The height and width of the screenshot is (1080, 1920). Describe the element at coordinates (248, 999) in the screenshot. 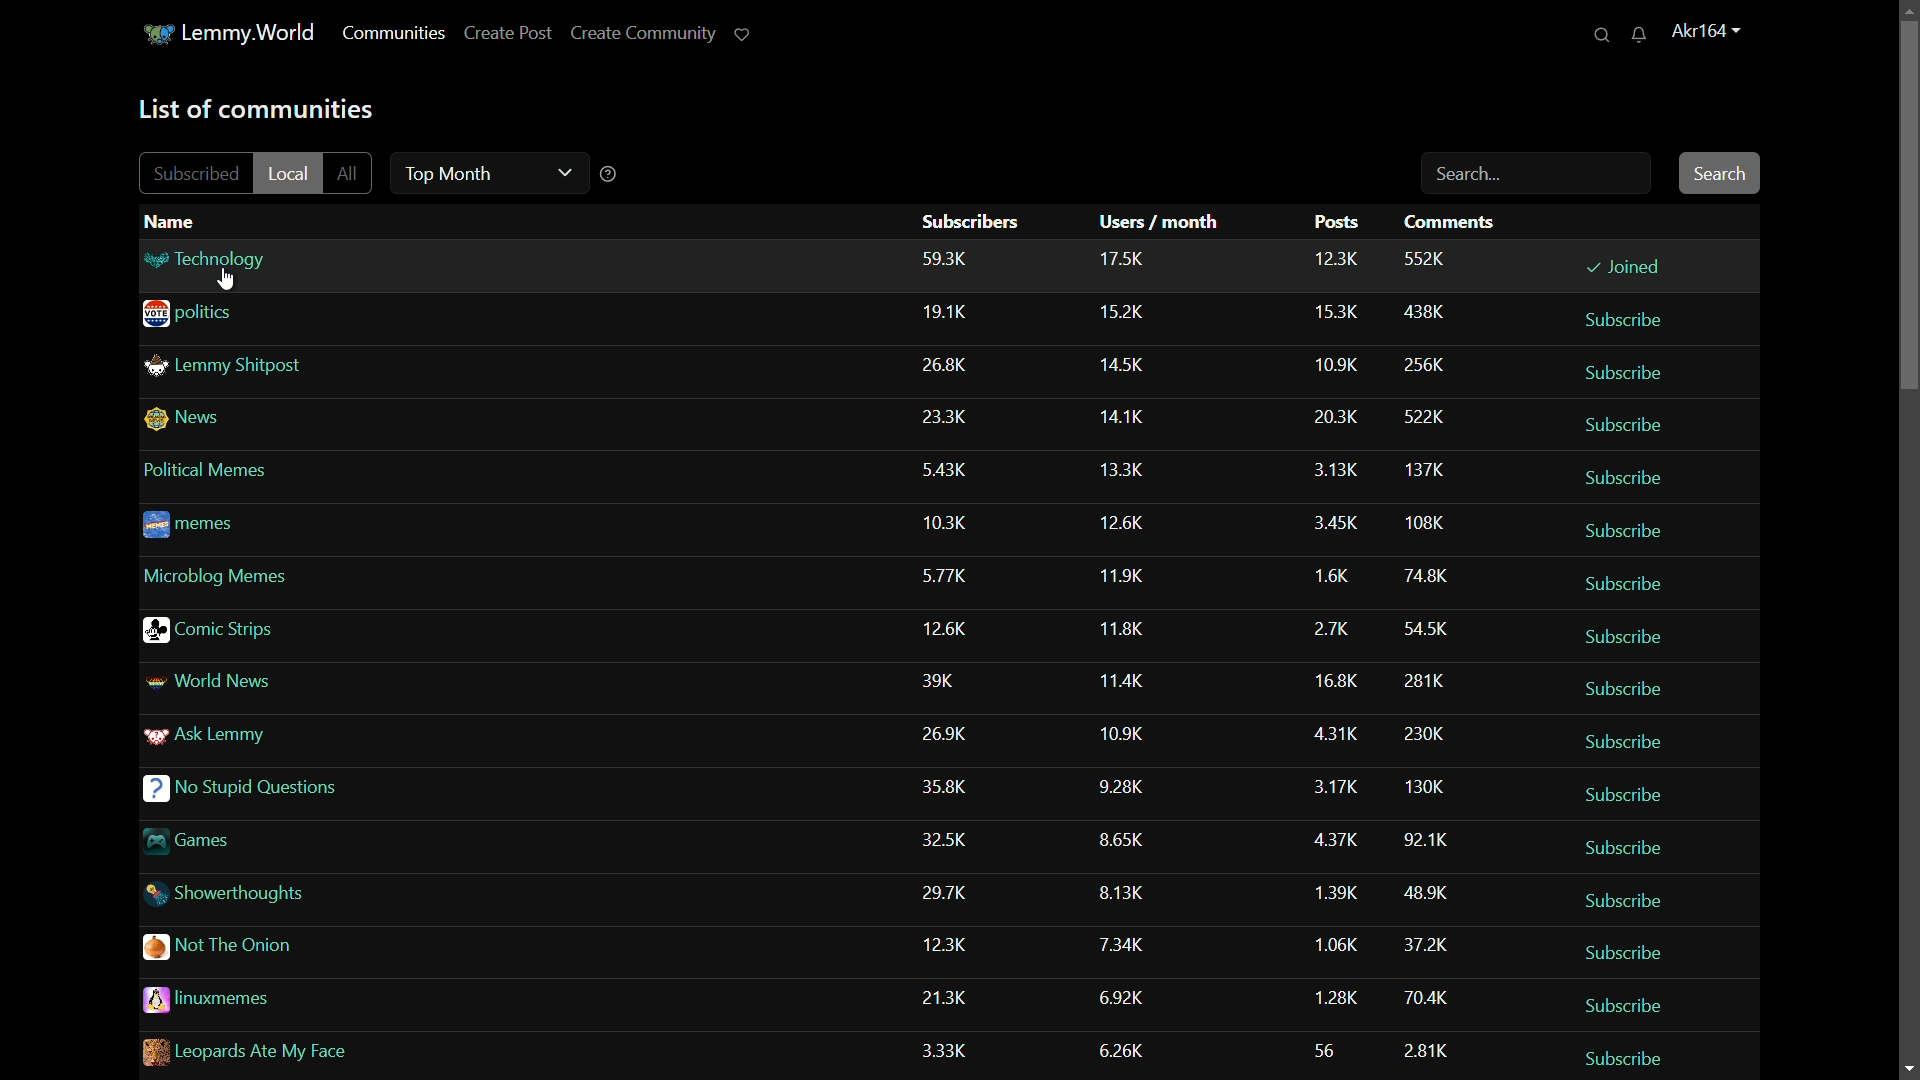

I see `communities name` at that location.